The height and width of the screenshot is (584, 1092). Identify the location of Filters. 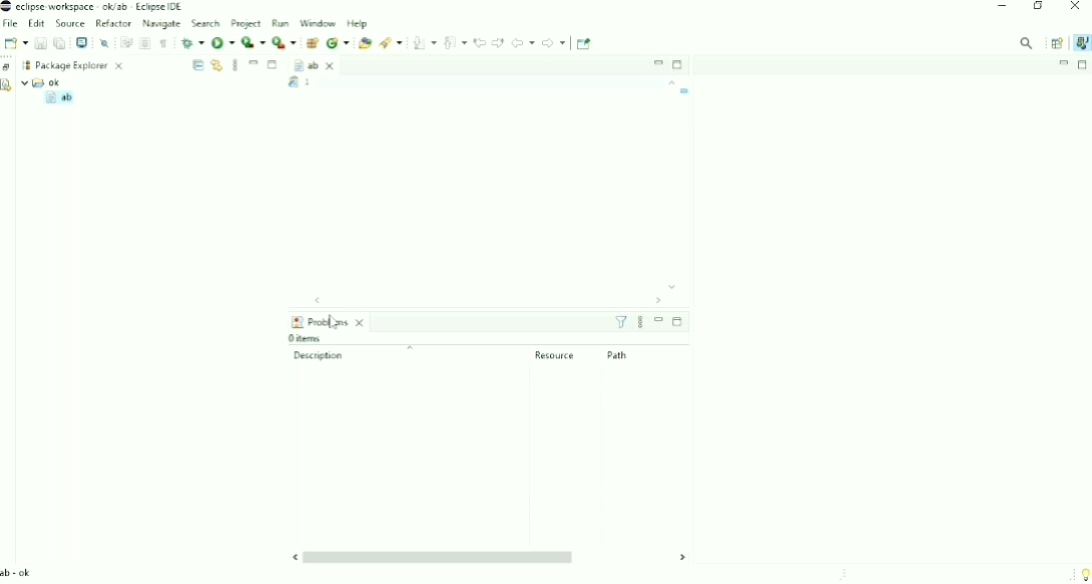
(621, 322).